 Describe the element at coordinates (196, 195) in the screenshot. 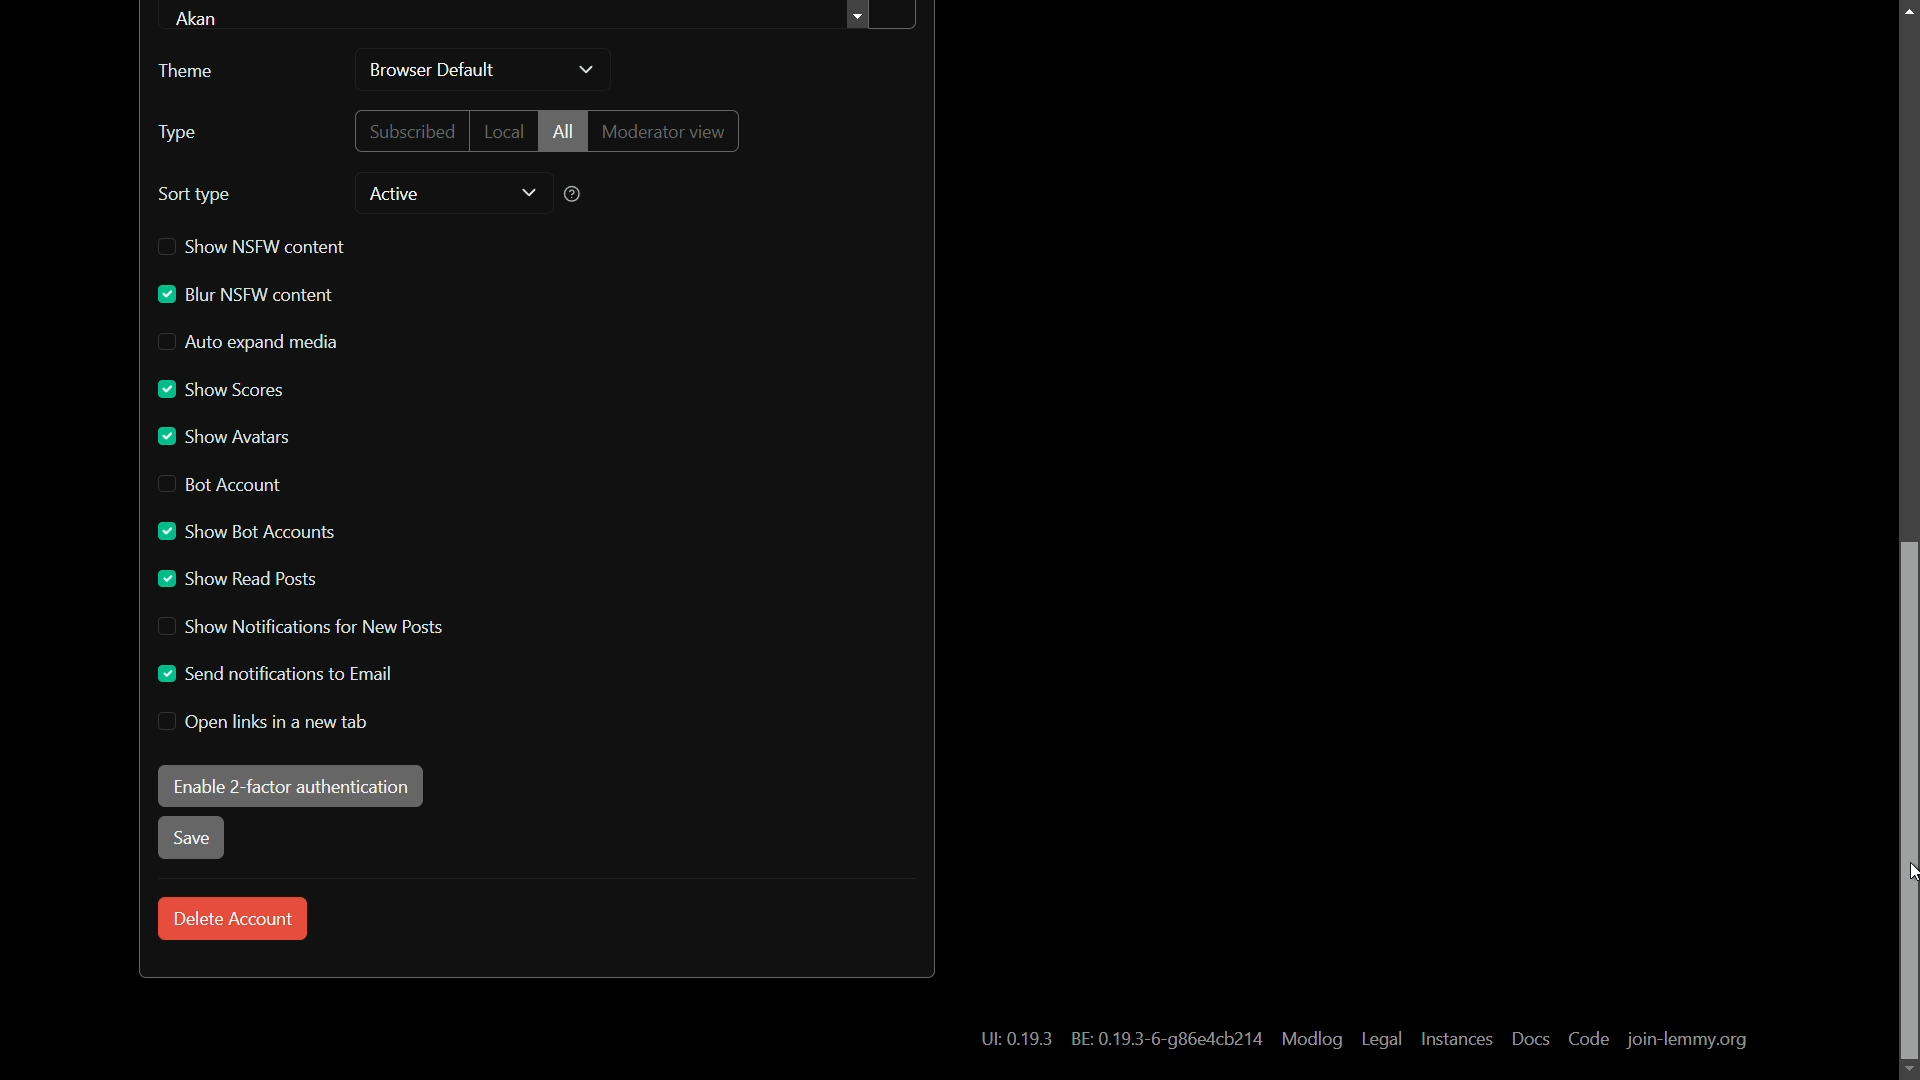

I see `sort type` at that location.